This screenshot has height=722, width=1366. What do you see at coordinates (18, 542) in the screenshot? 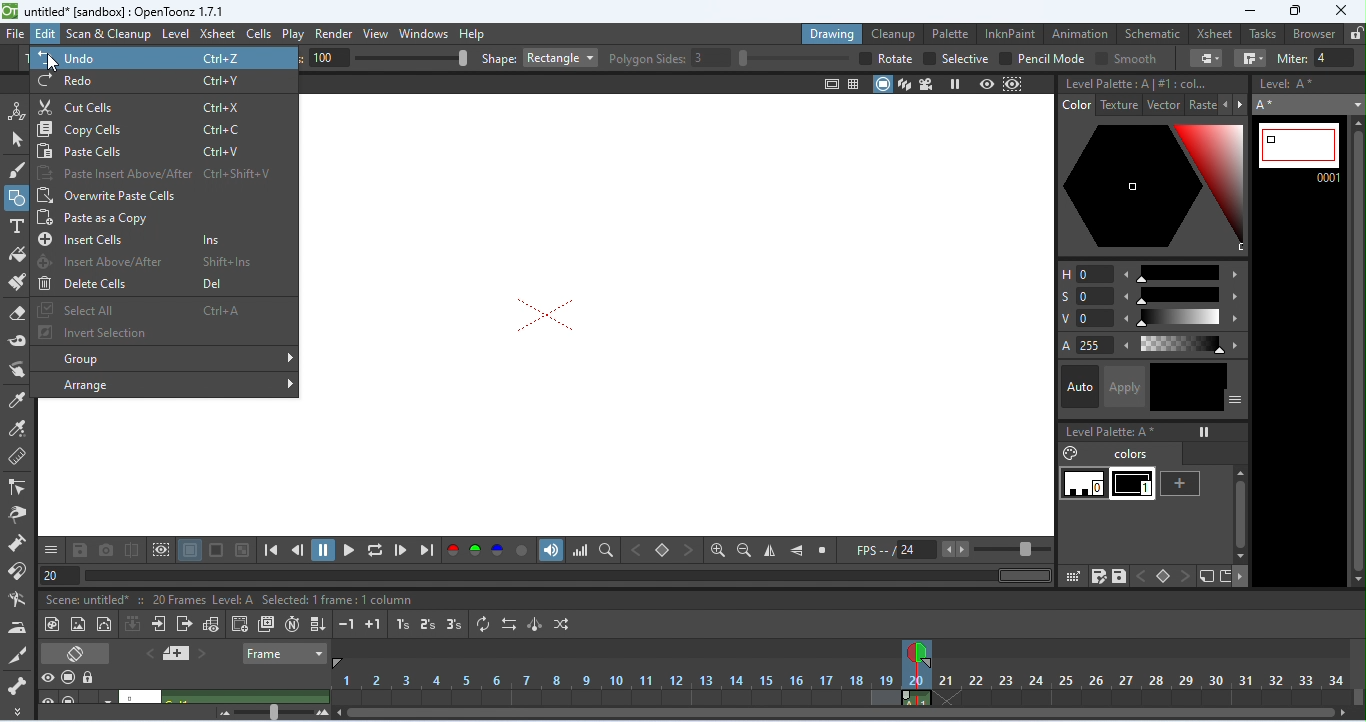
I see `pump` at bounding box center [18, 542].